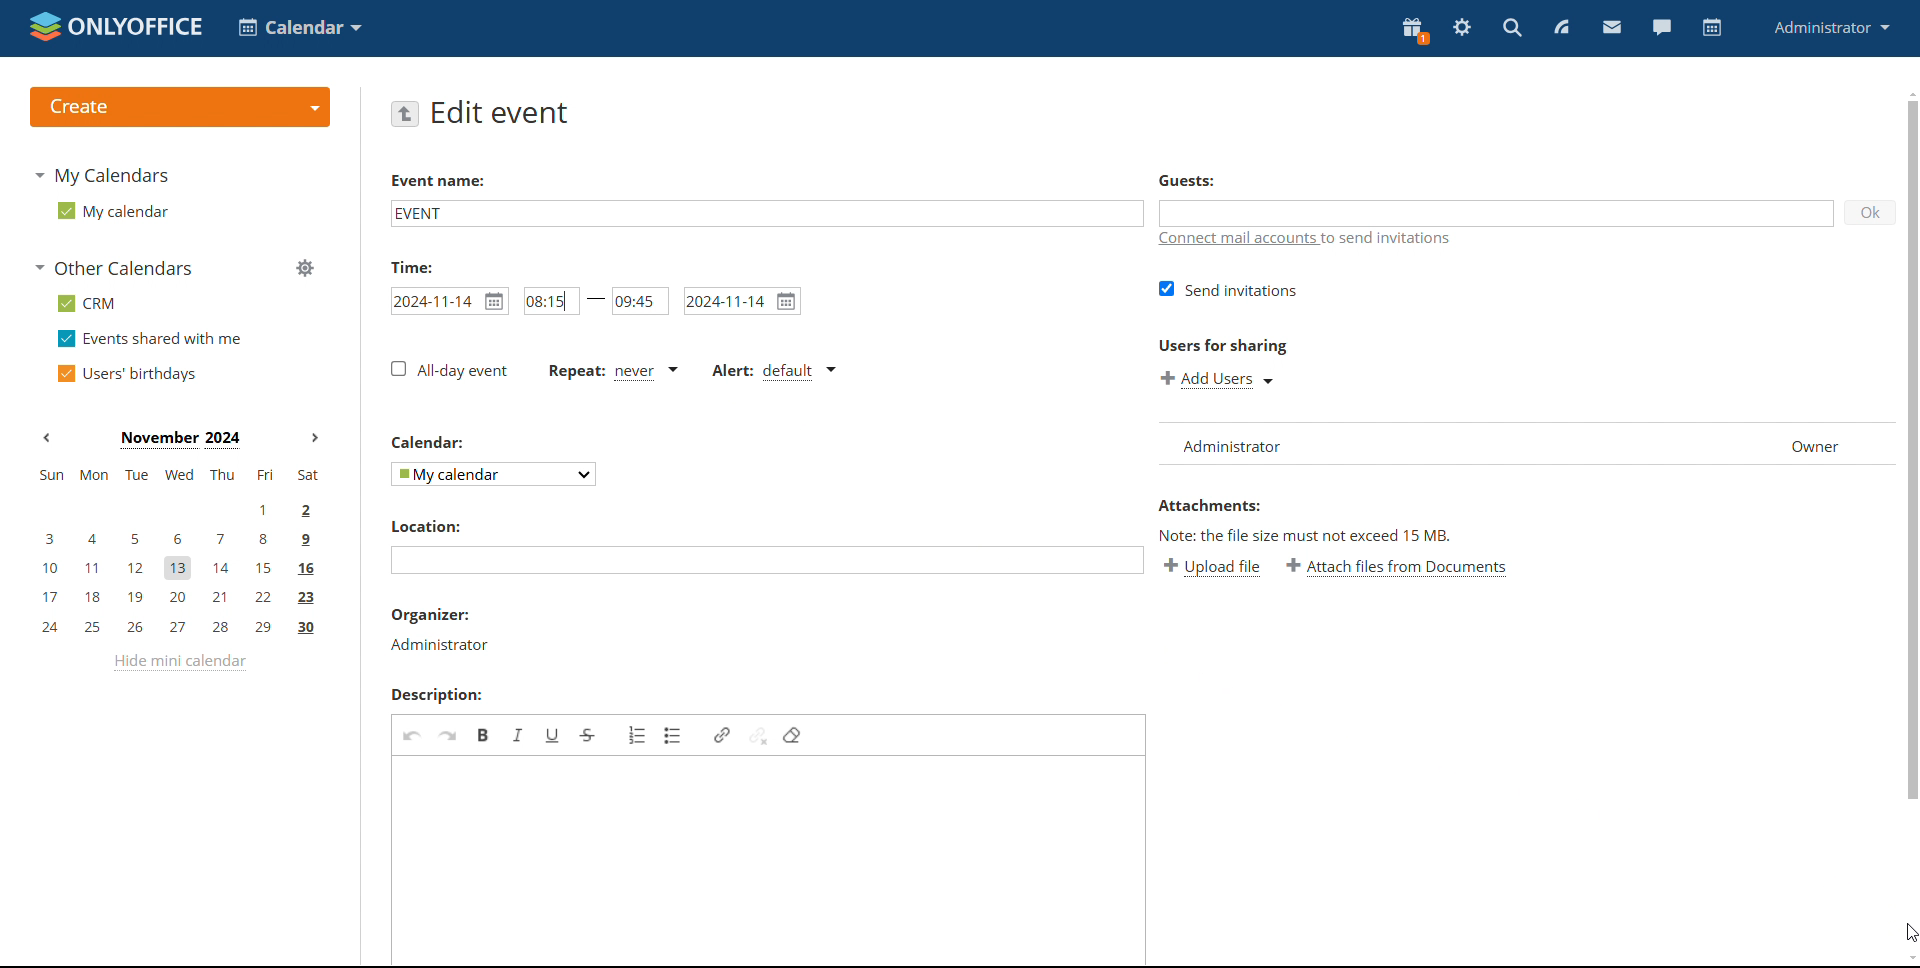  What do you see at coordinates (87, 303) in the screenshot?
I see `CRM` at bounding box center [87, 303].